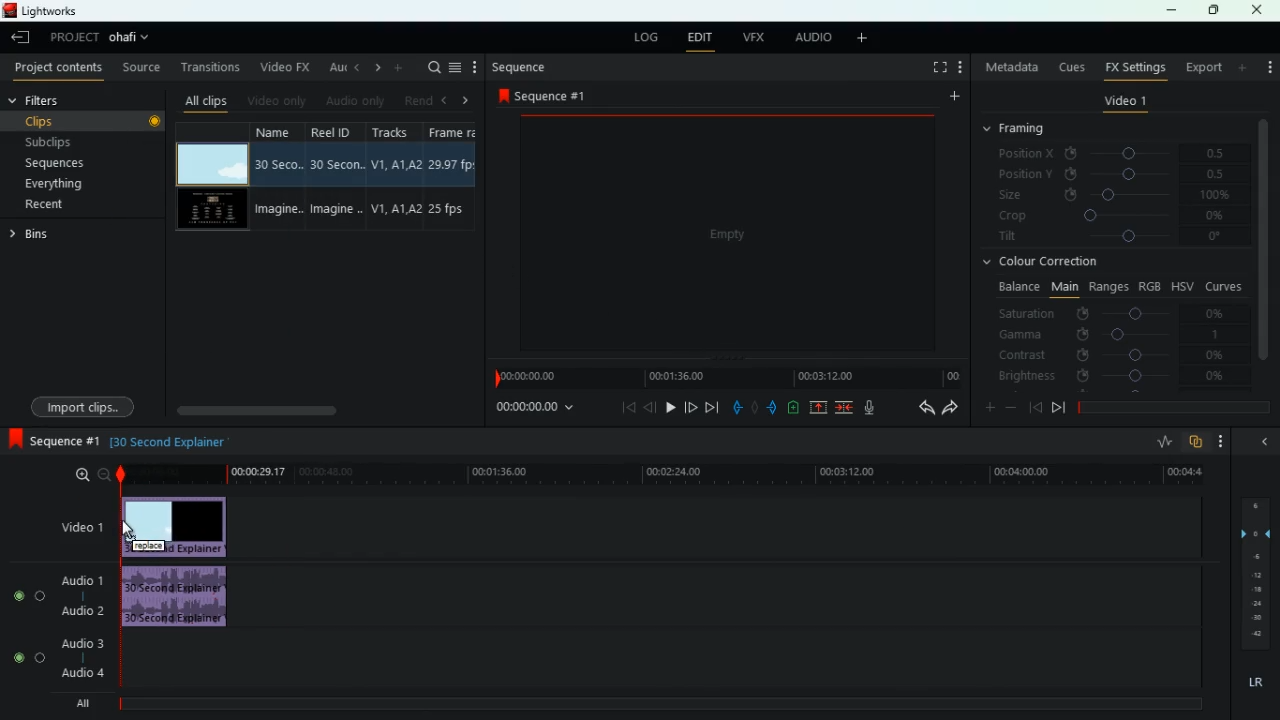 Image resolution: width=1280 pixels, height=720 pixels. Describe the element at coordinates (1035, 407) in the screenshot. I see `back` at that location.